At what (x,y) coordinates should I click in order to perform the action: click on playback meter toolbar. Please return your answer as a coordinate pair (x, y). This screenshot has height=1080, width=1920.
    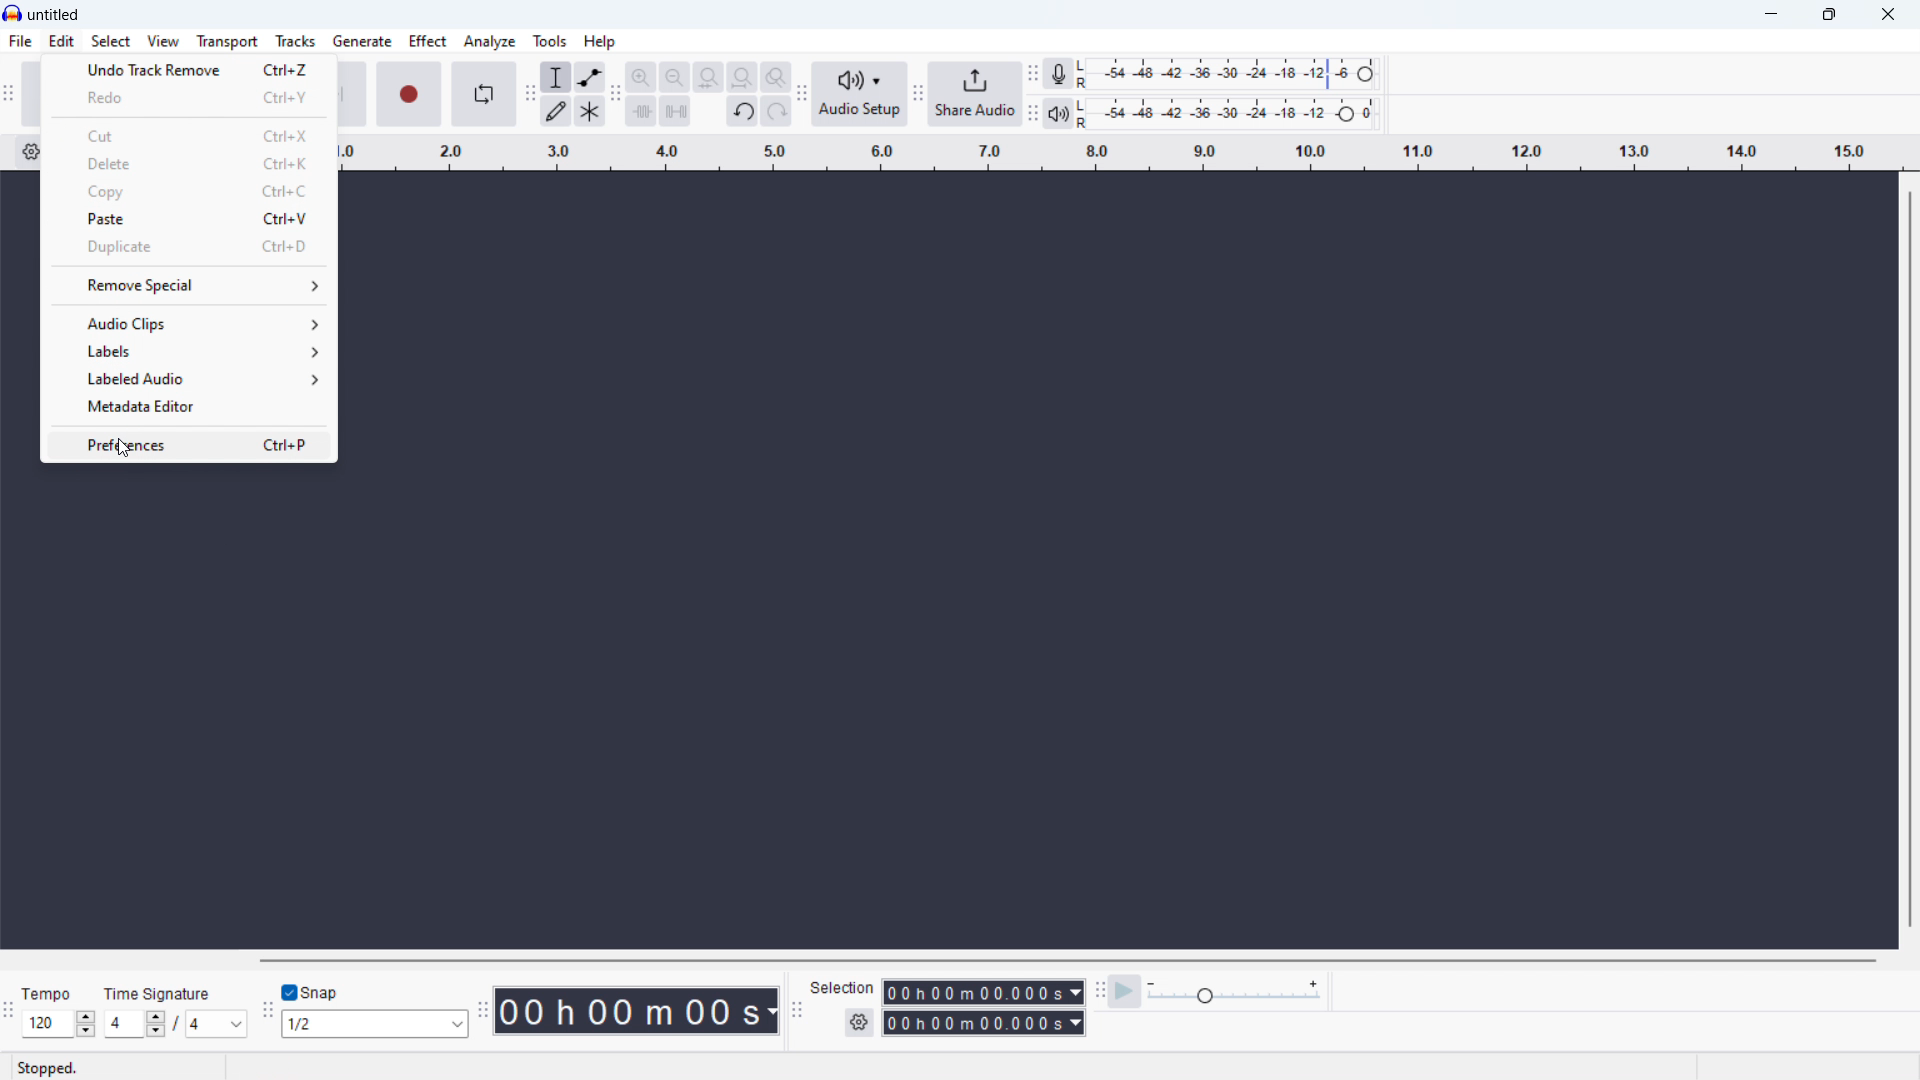
    Looking at the image, I should click on (1032, 114).